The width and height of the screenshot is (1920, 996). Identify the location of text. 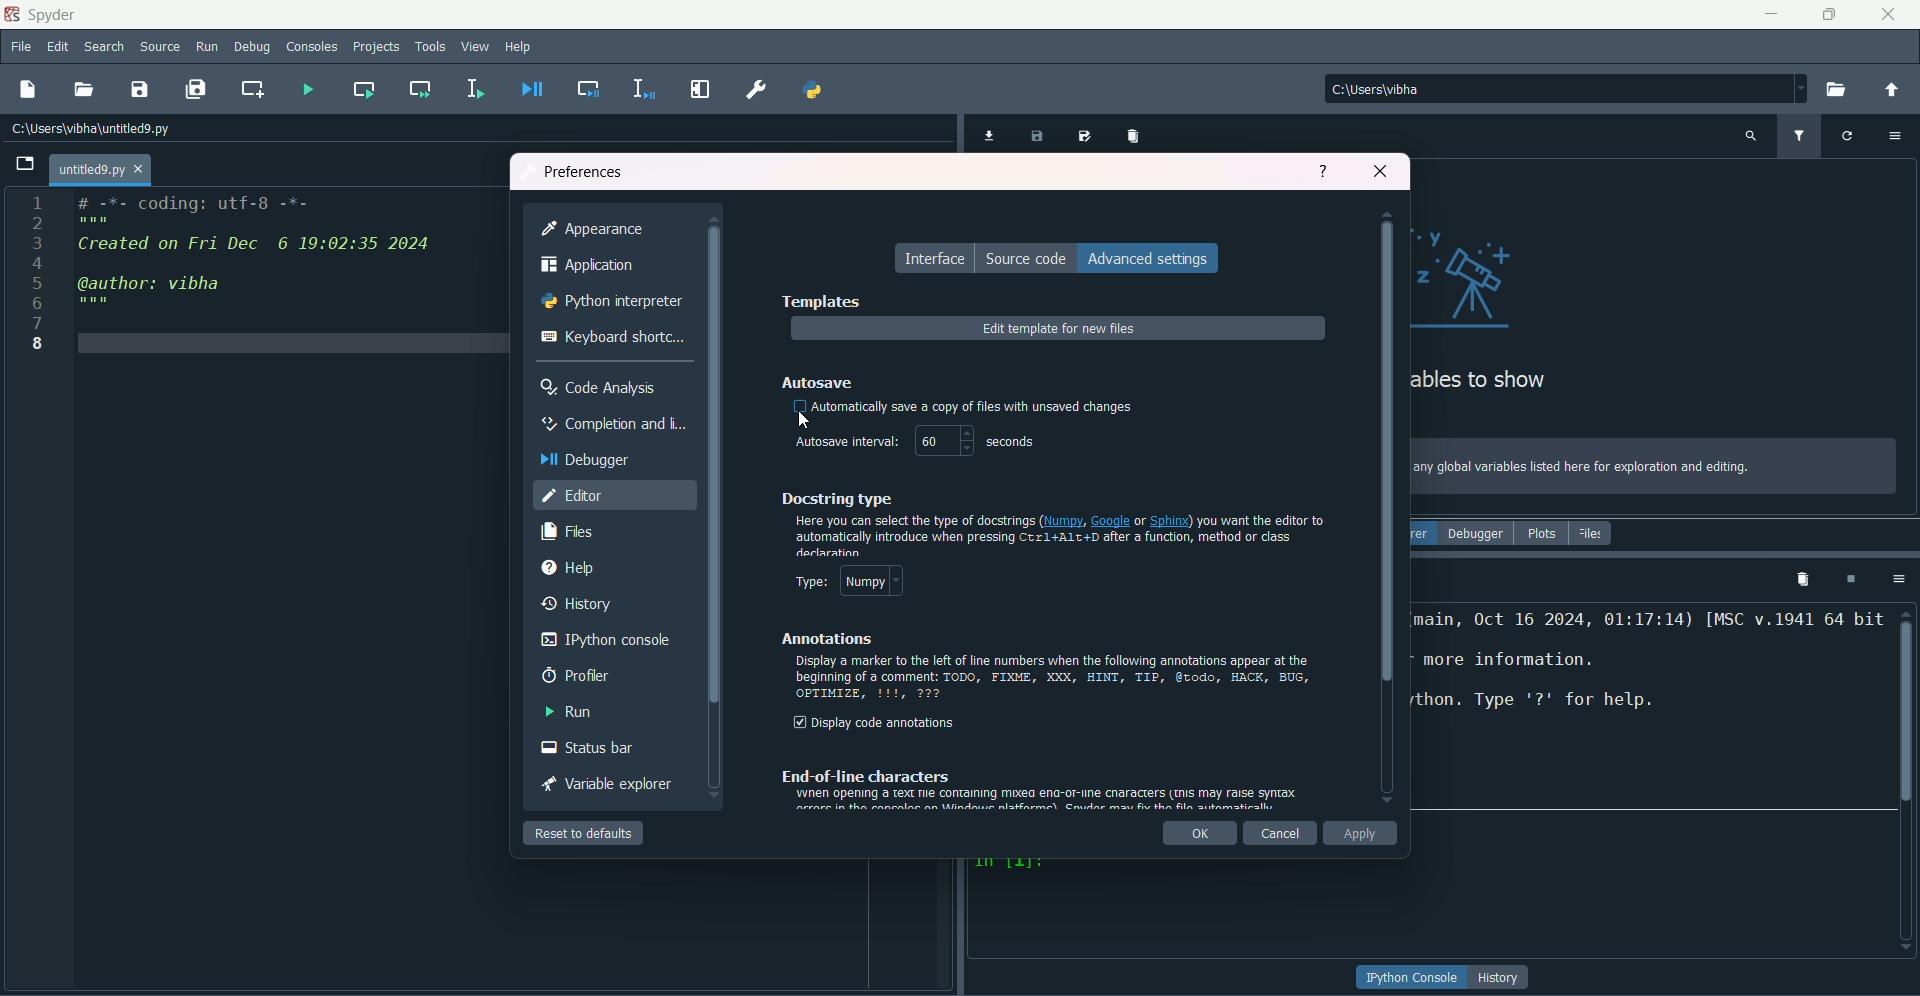
(1583, 467).